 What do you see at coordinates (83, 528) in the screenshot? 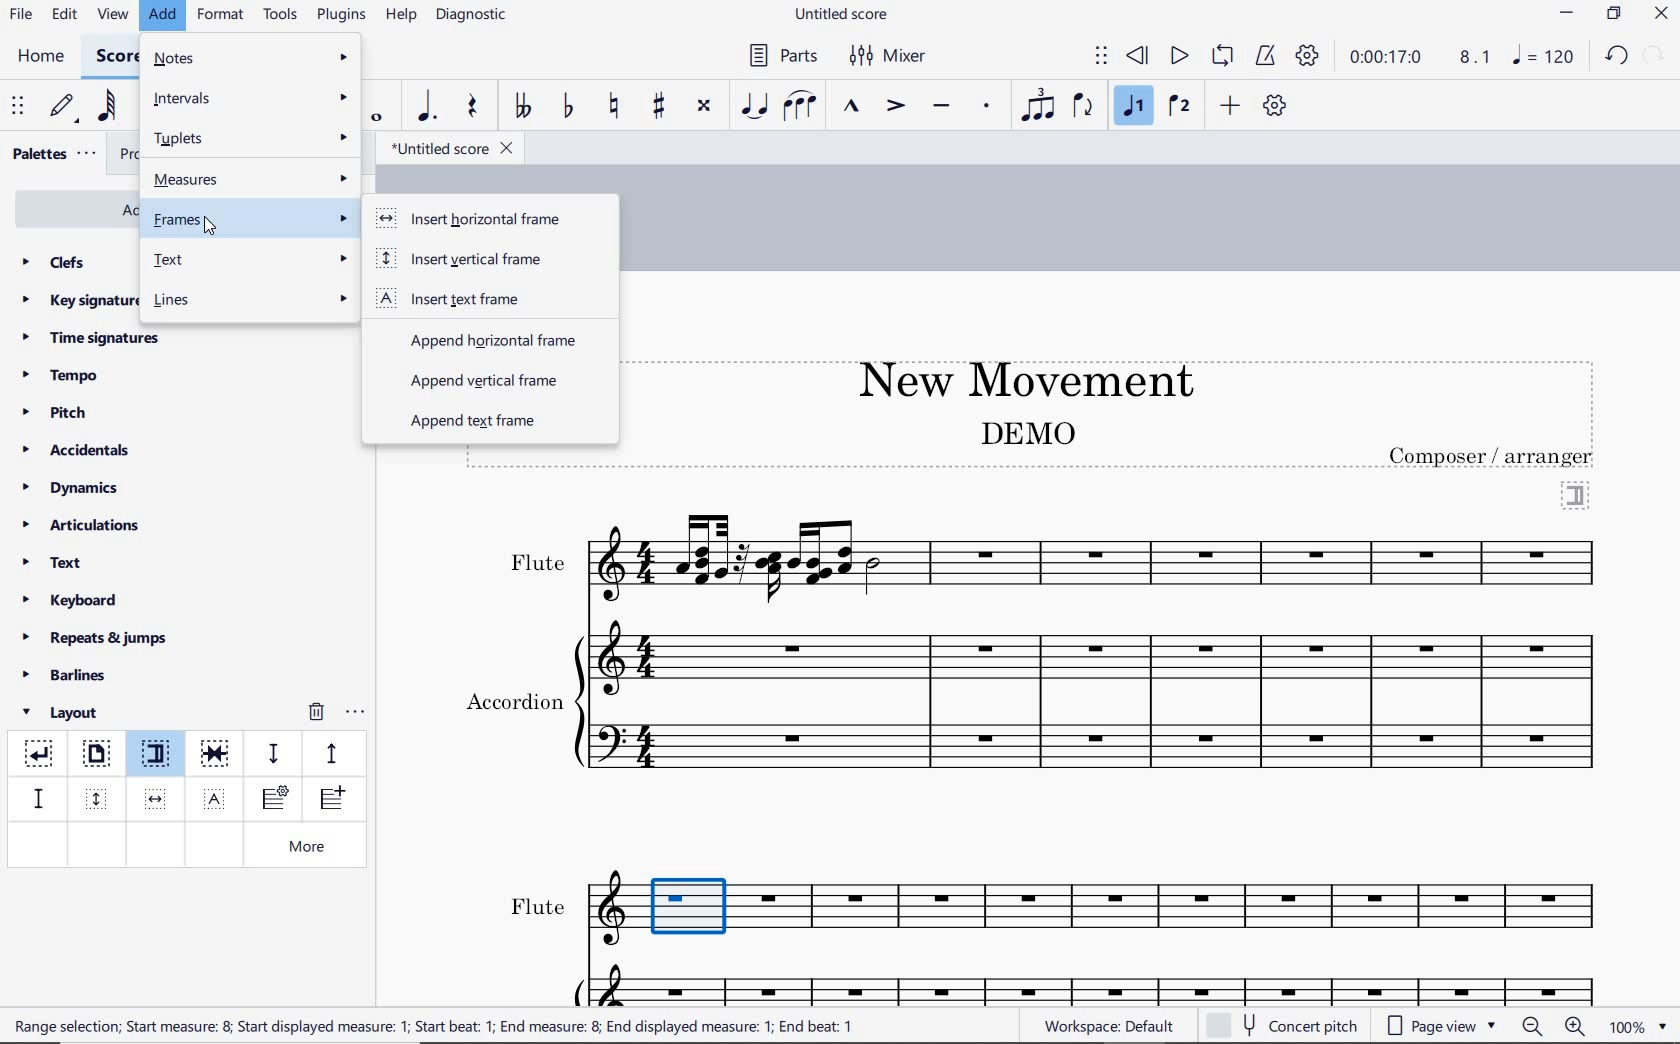
I see `articulations` at bounding box center [83, 528].